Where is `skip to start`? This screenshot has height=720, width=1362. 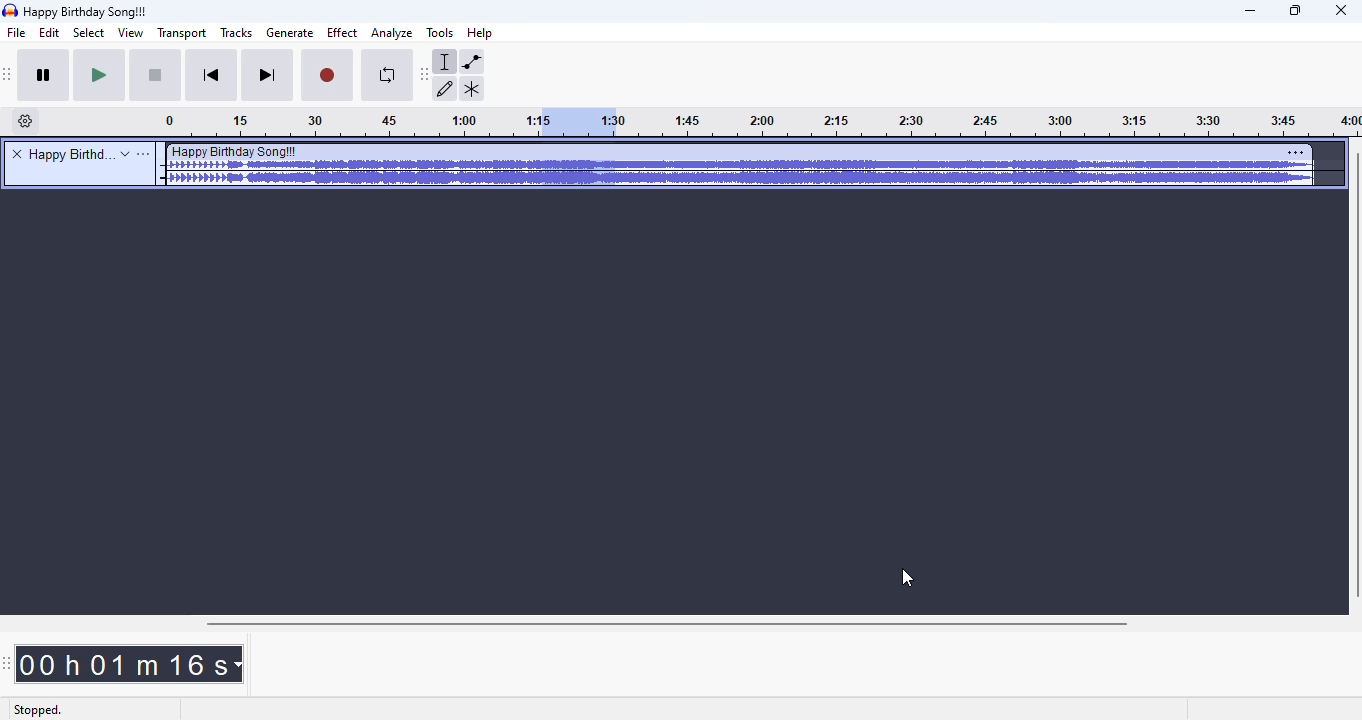
skip to start is located at coordinates (214, 76).